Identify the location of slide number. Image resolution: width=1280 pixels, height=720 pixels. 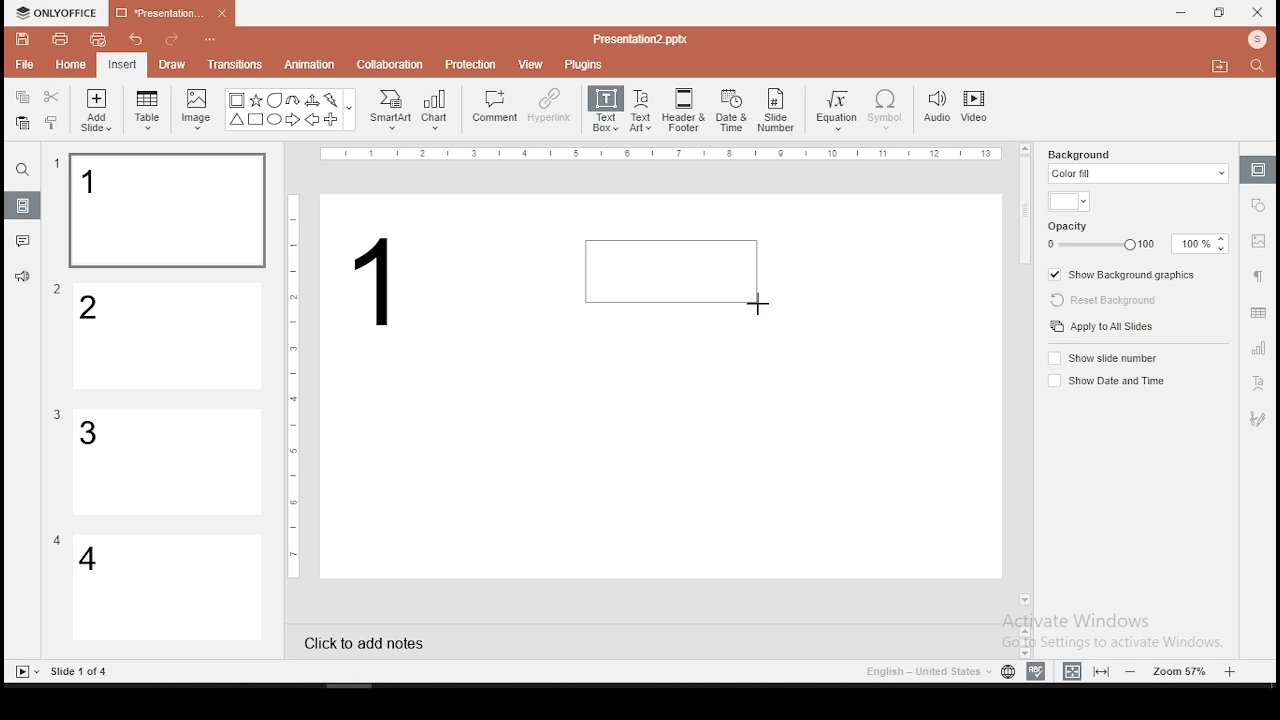
(777, 110).